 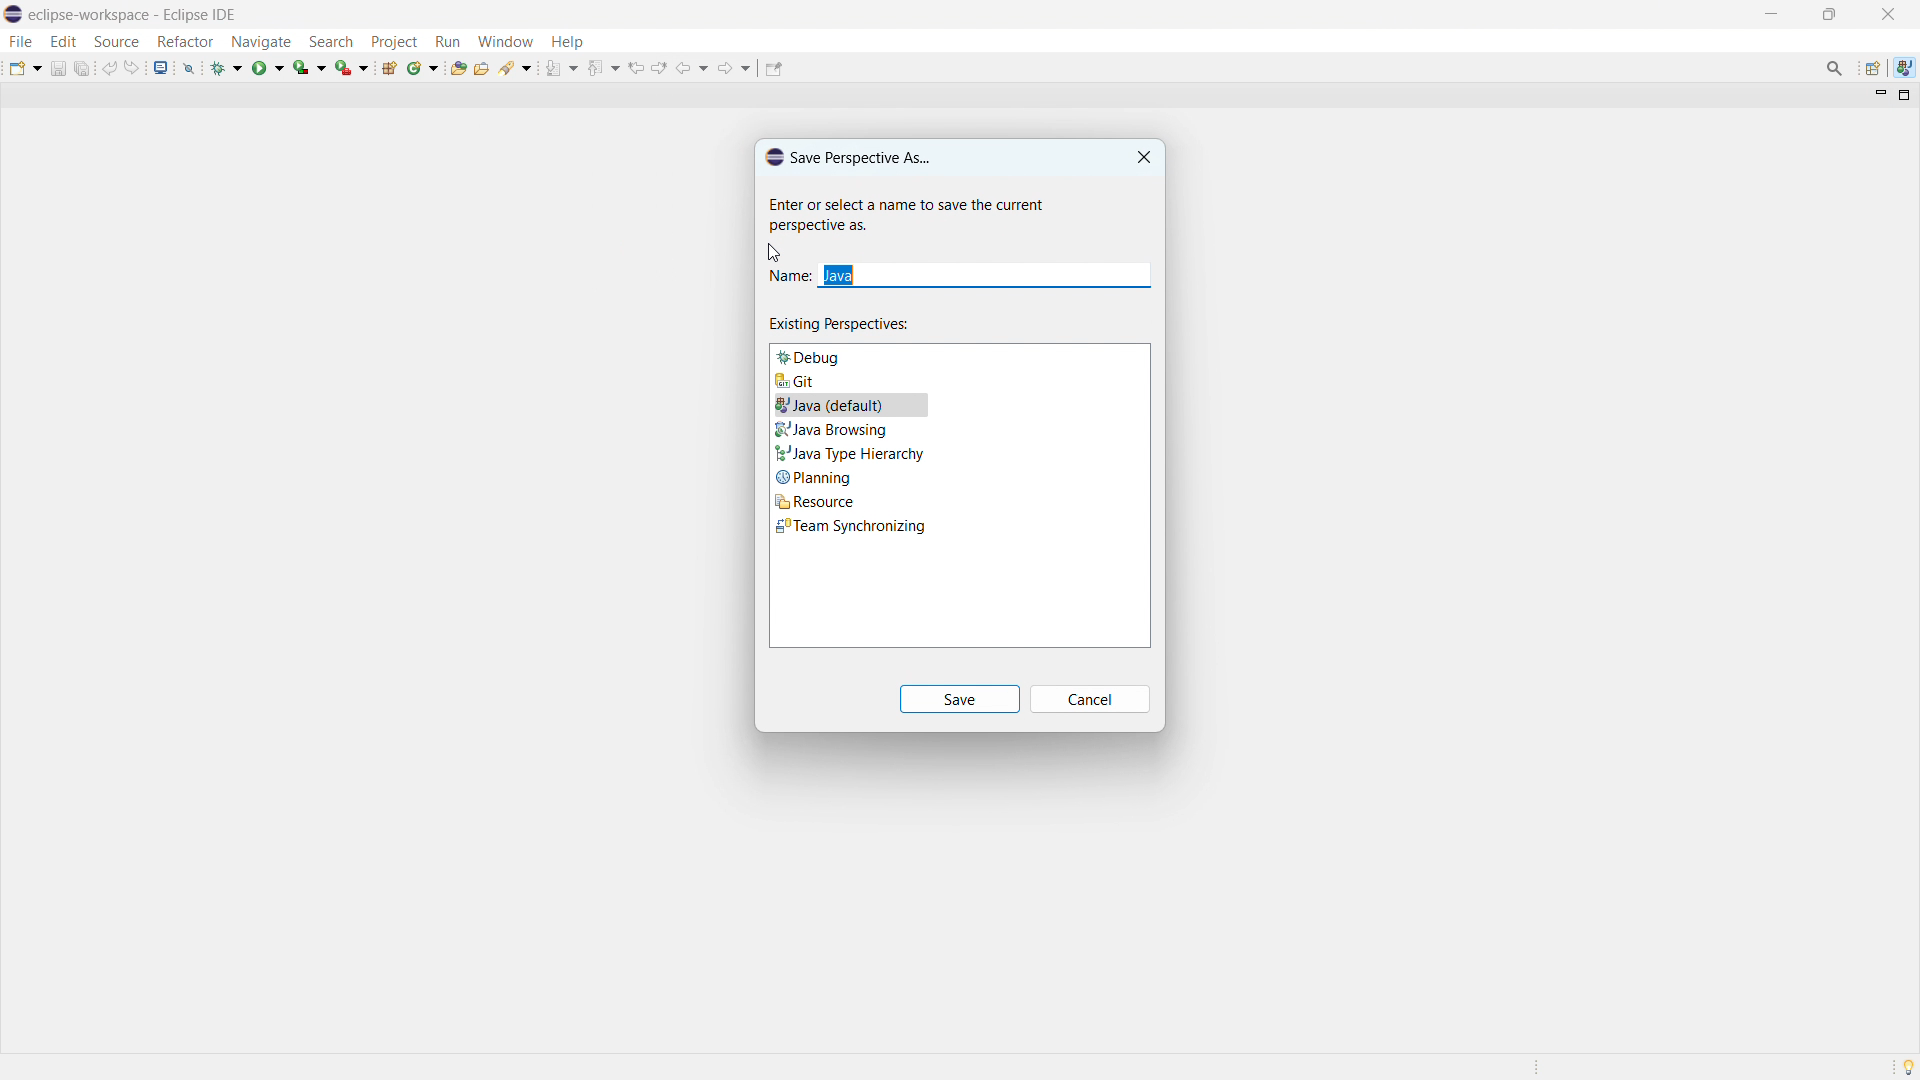 I want to click on close dialogbox, so click(x=1145, y=157).